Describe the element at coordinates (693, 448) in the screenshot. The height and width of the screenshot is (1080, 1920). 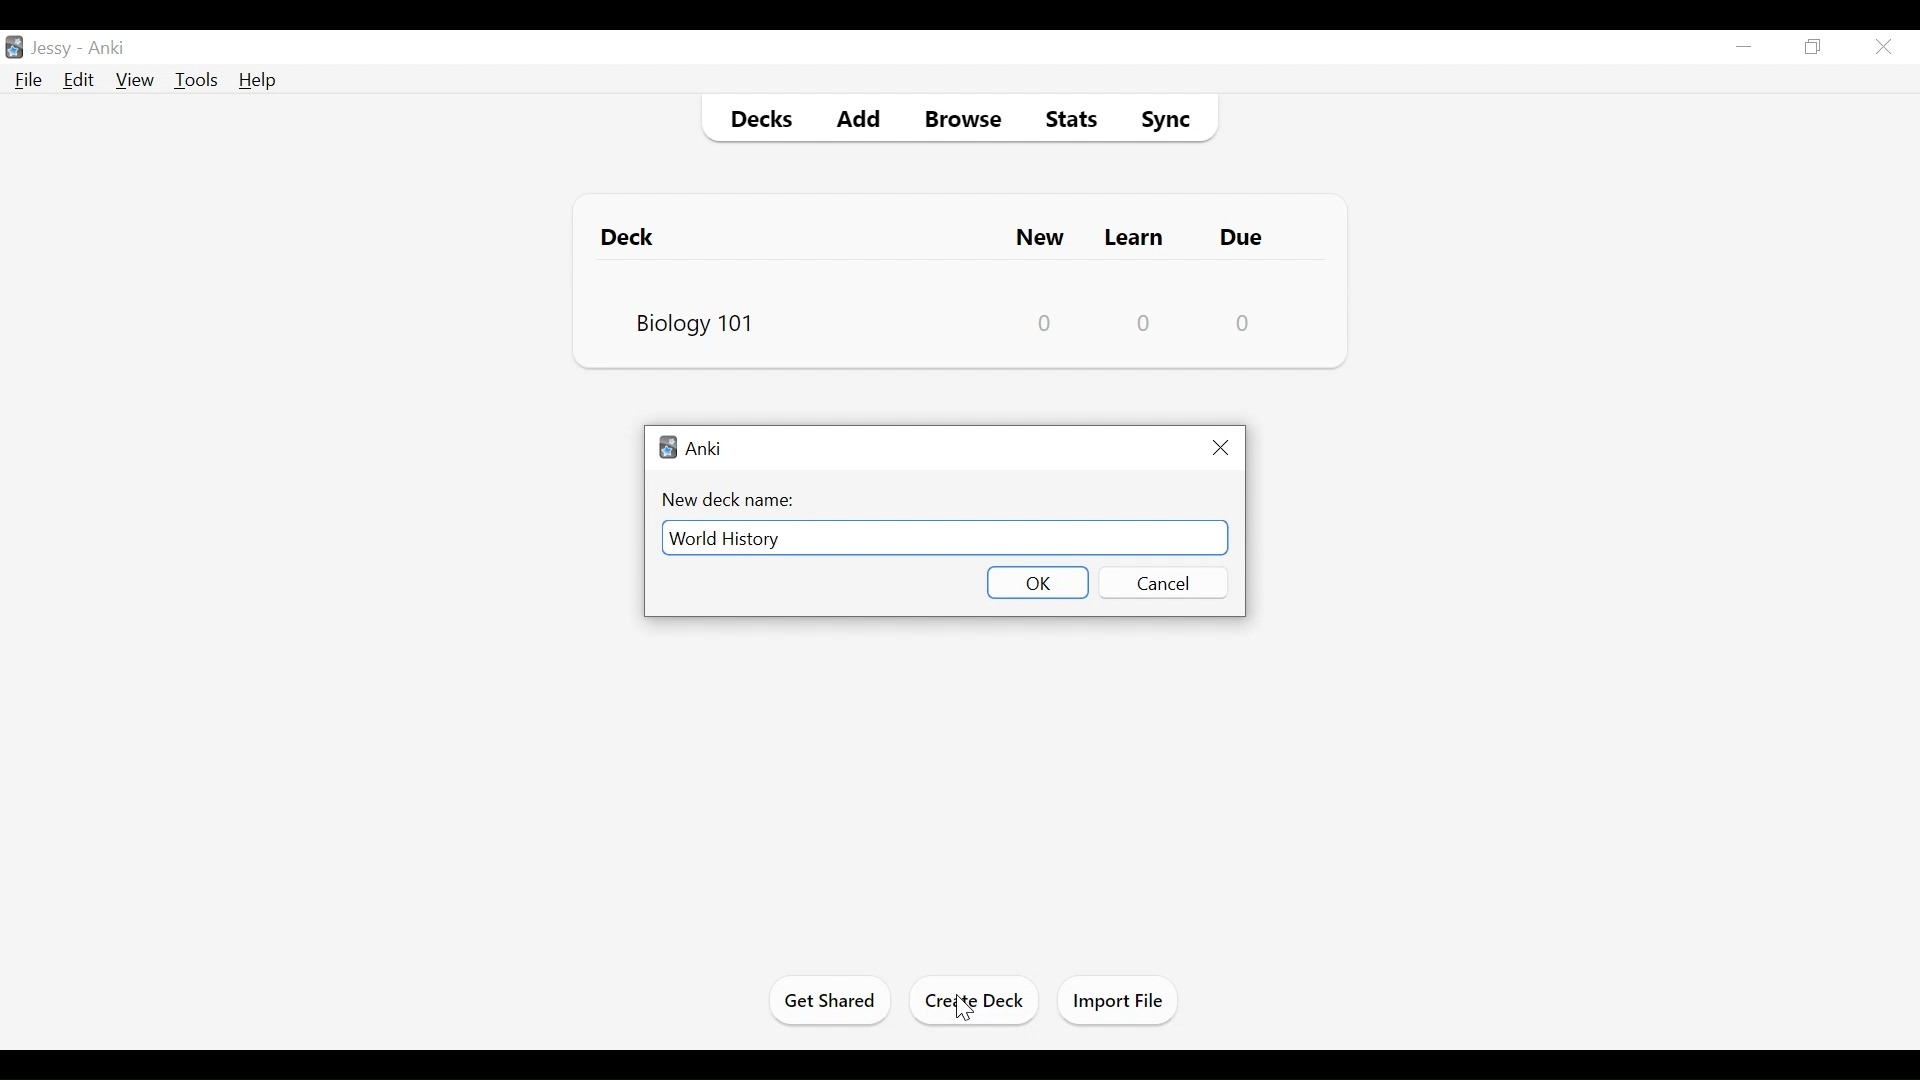
I see `Anki` at that location.